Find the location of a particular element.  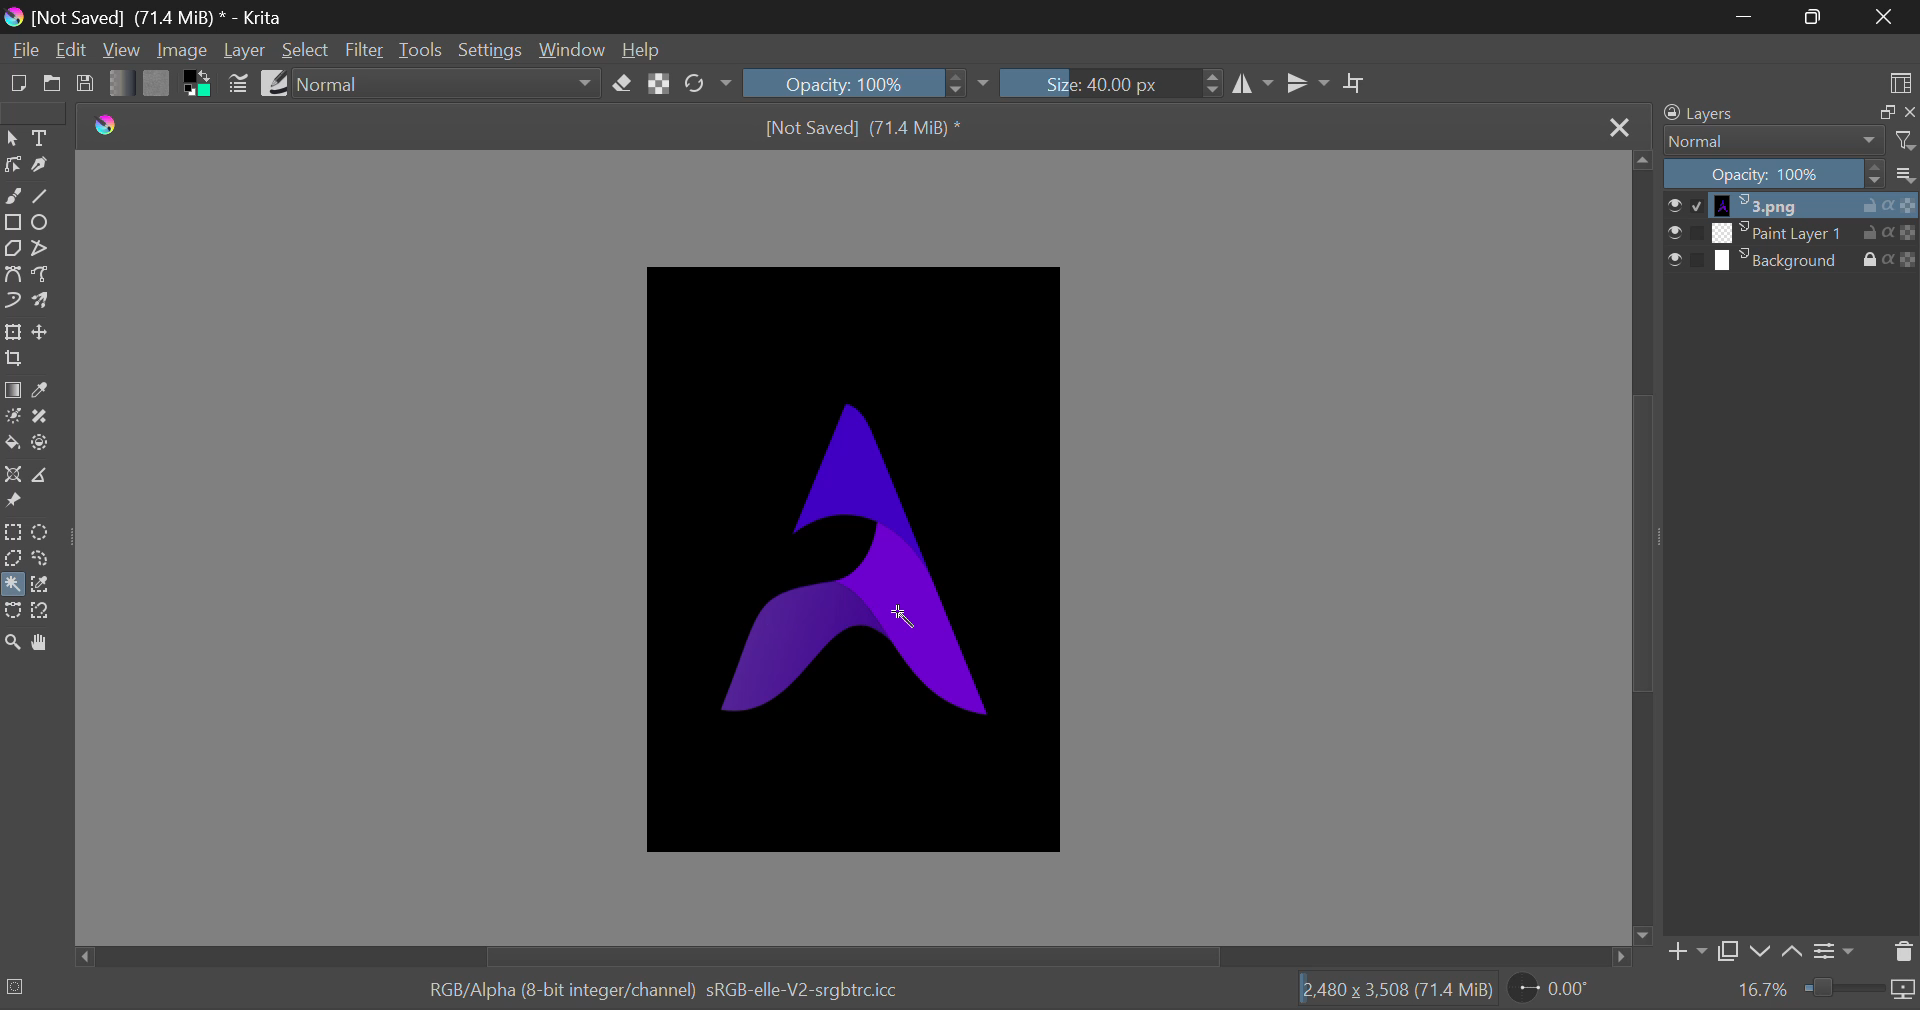

Layers Docker Tab is located at coordinates (1708, 114).